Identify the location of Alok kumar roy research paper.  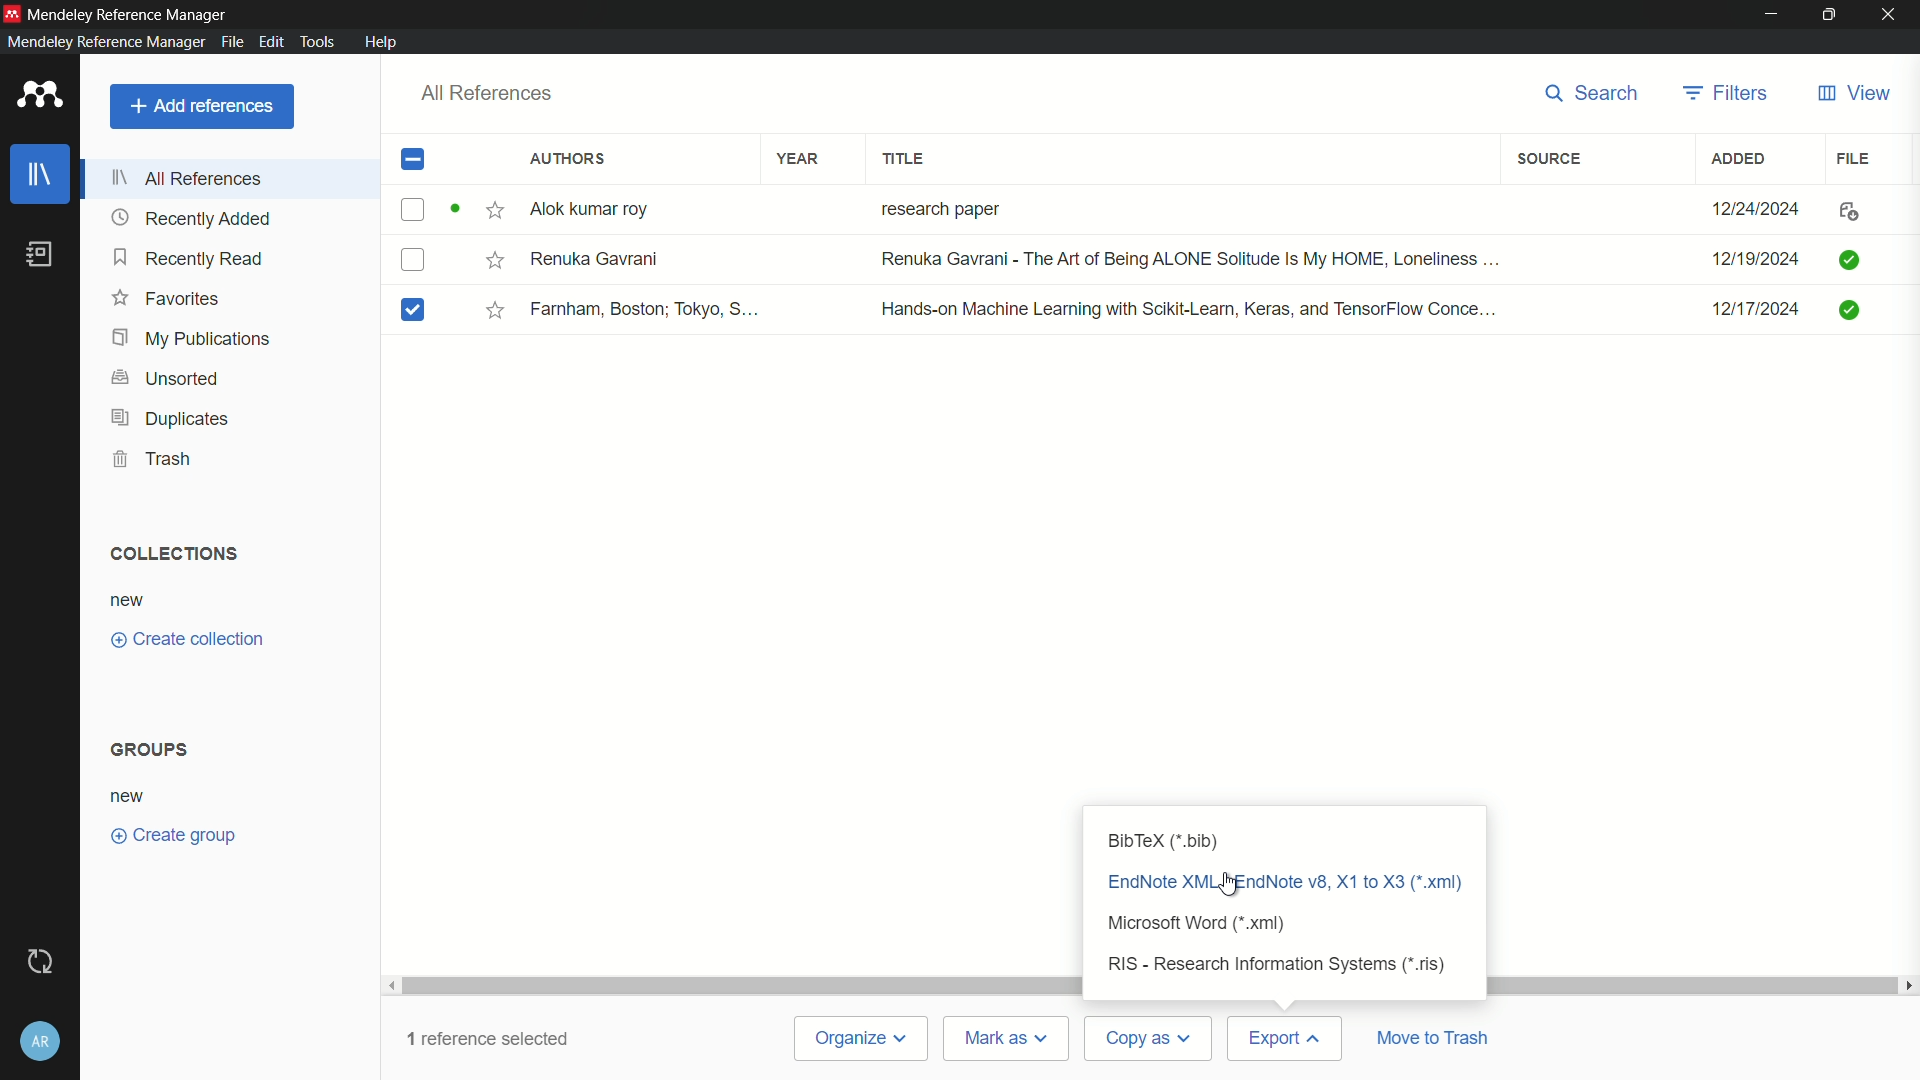
(777, 211).